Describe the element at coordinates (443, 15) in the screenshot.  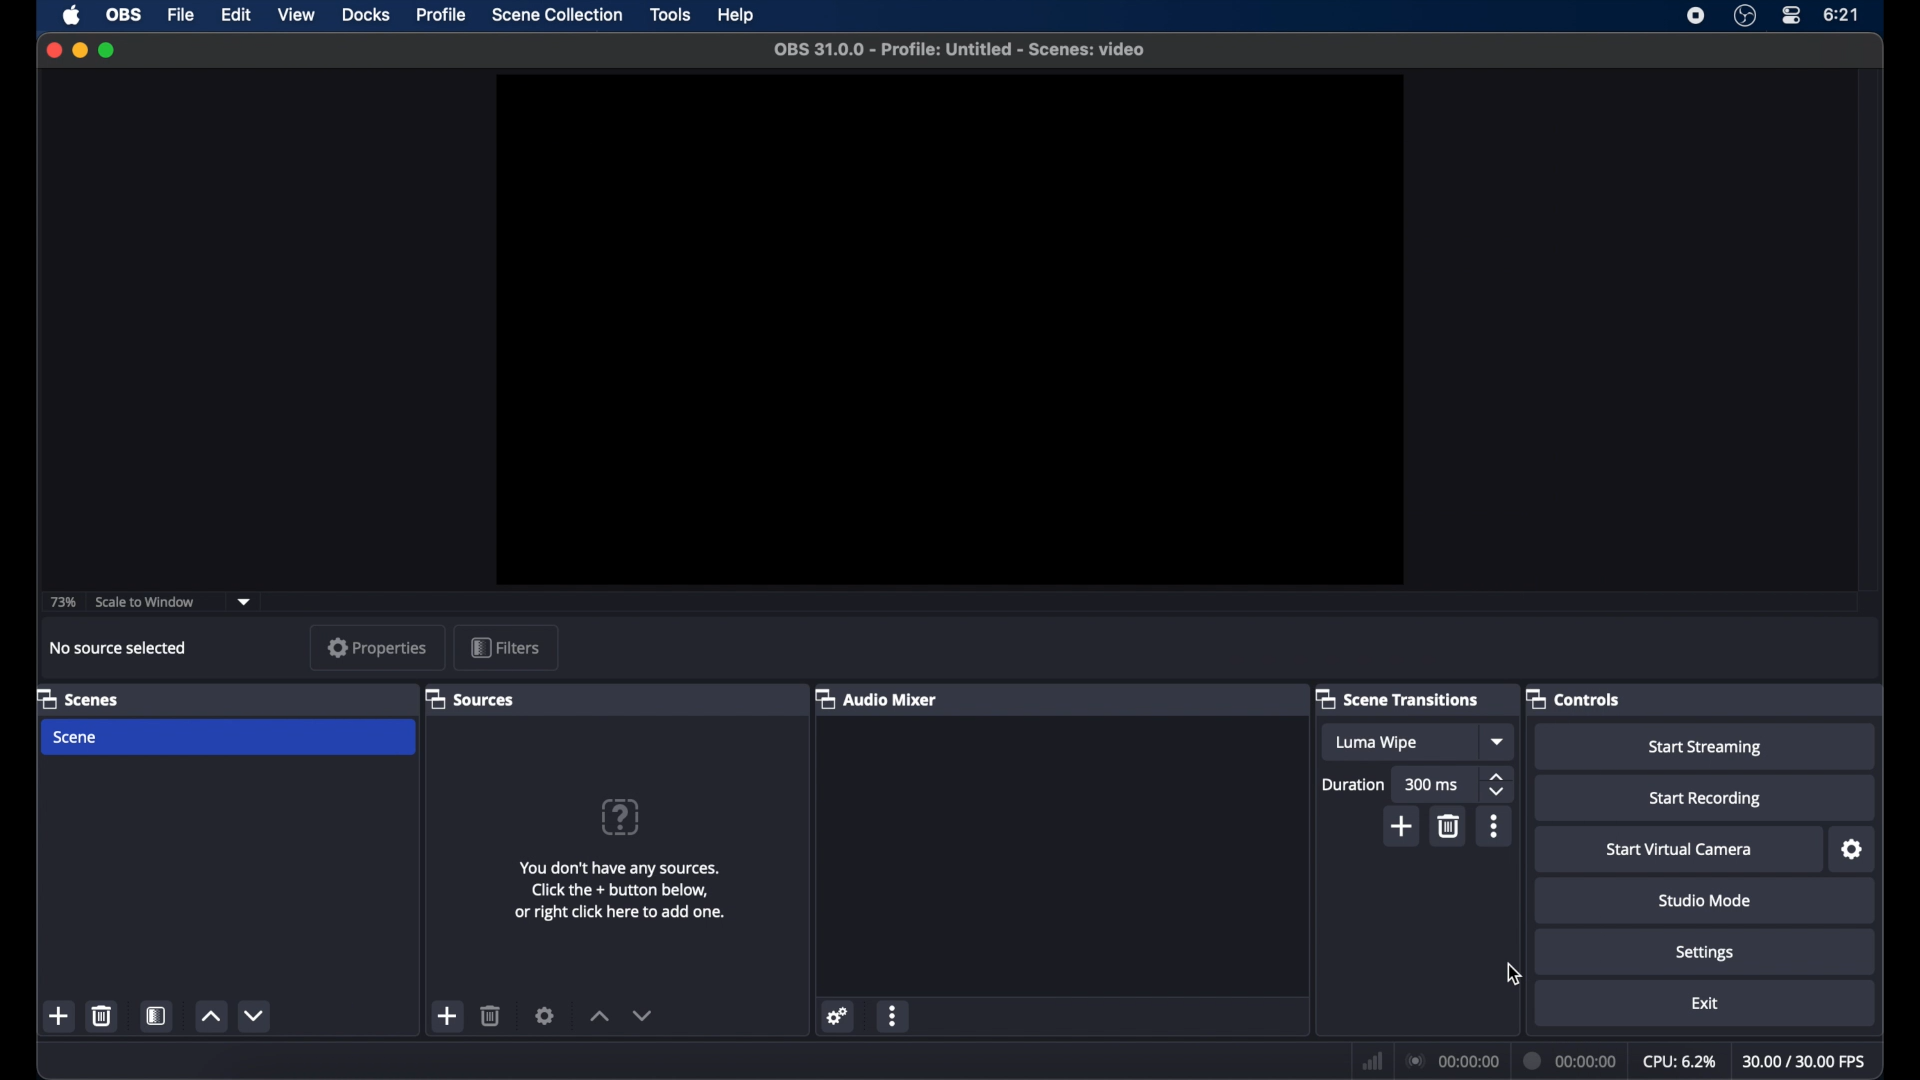
I see `profile` at that location.